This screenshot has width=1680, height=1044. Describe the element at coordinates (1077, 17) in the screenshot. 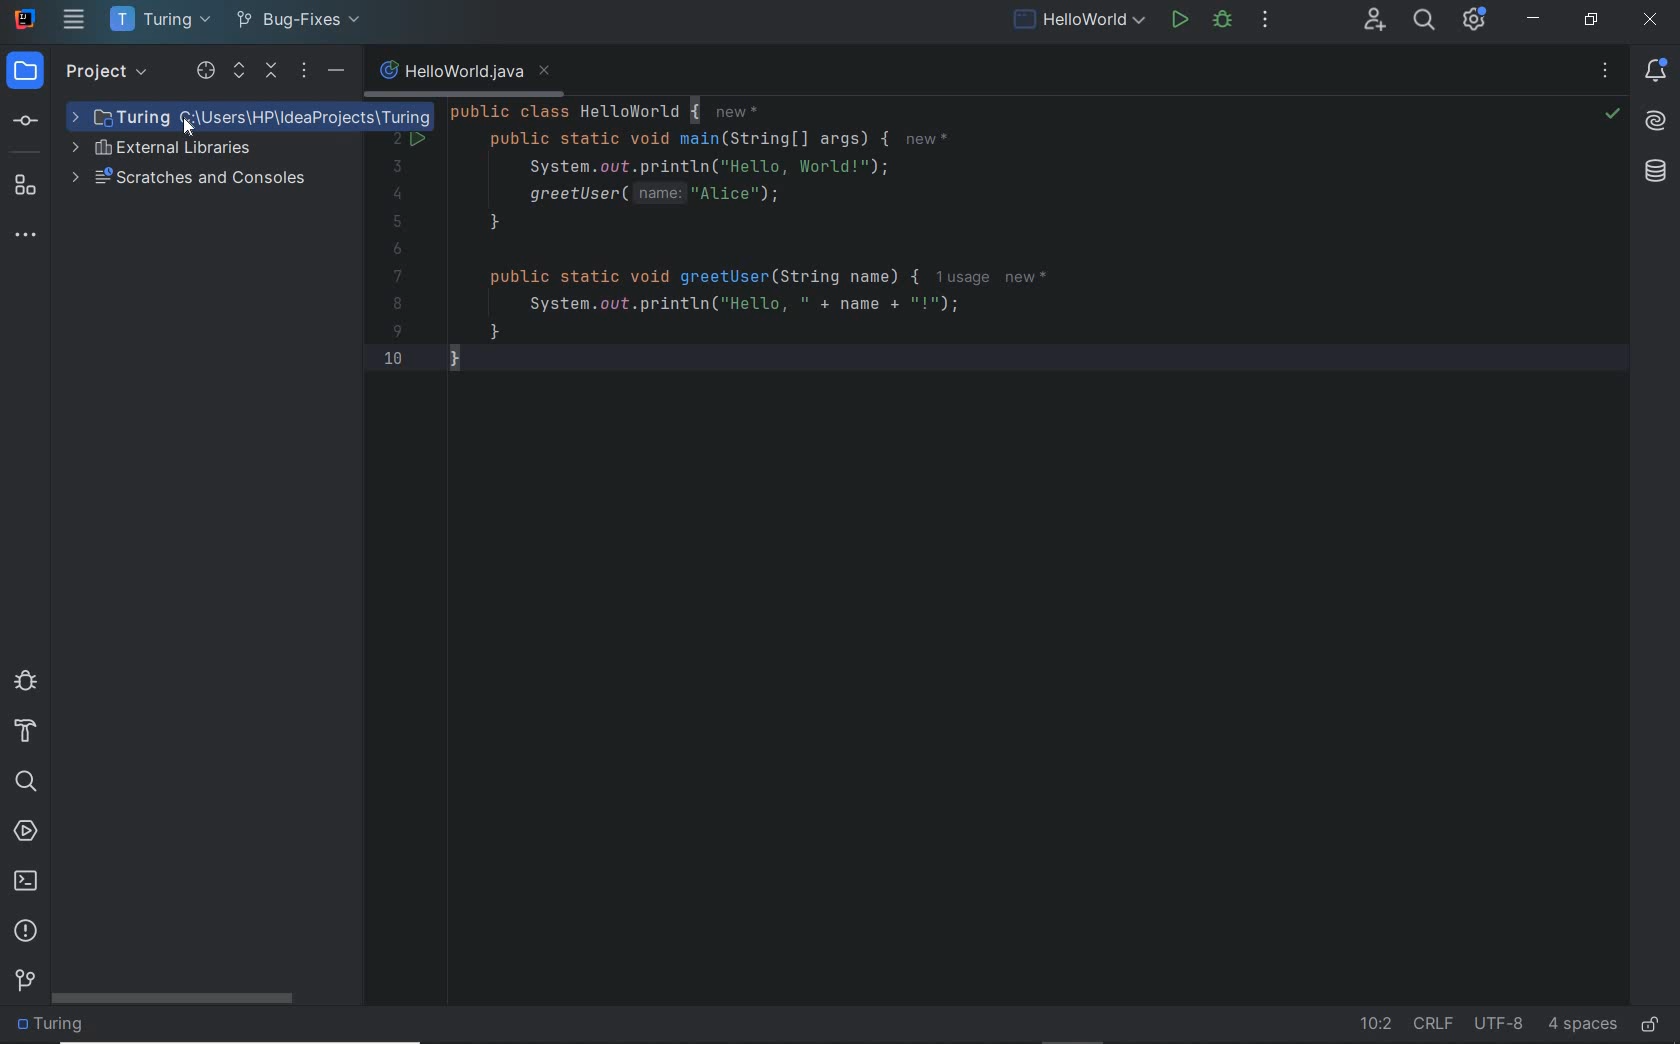

I see `run/debug current file configuration` at that location.